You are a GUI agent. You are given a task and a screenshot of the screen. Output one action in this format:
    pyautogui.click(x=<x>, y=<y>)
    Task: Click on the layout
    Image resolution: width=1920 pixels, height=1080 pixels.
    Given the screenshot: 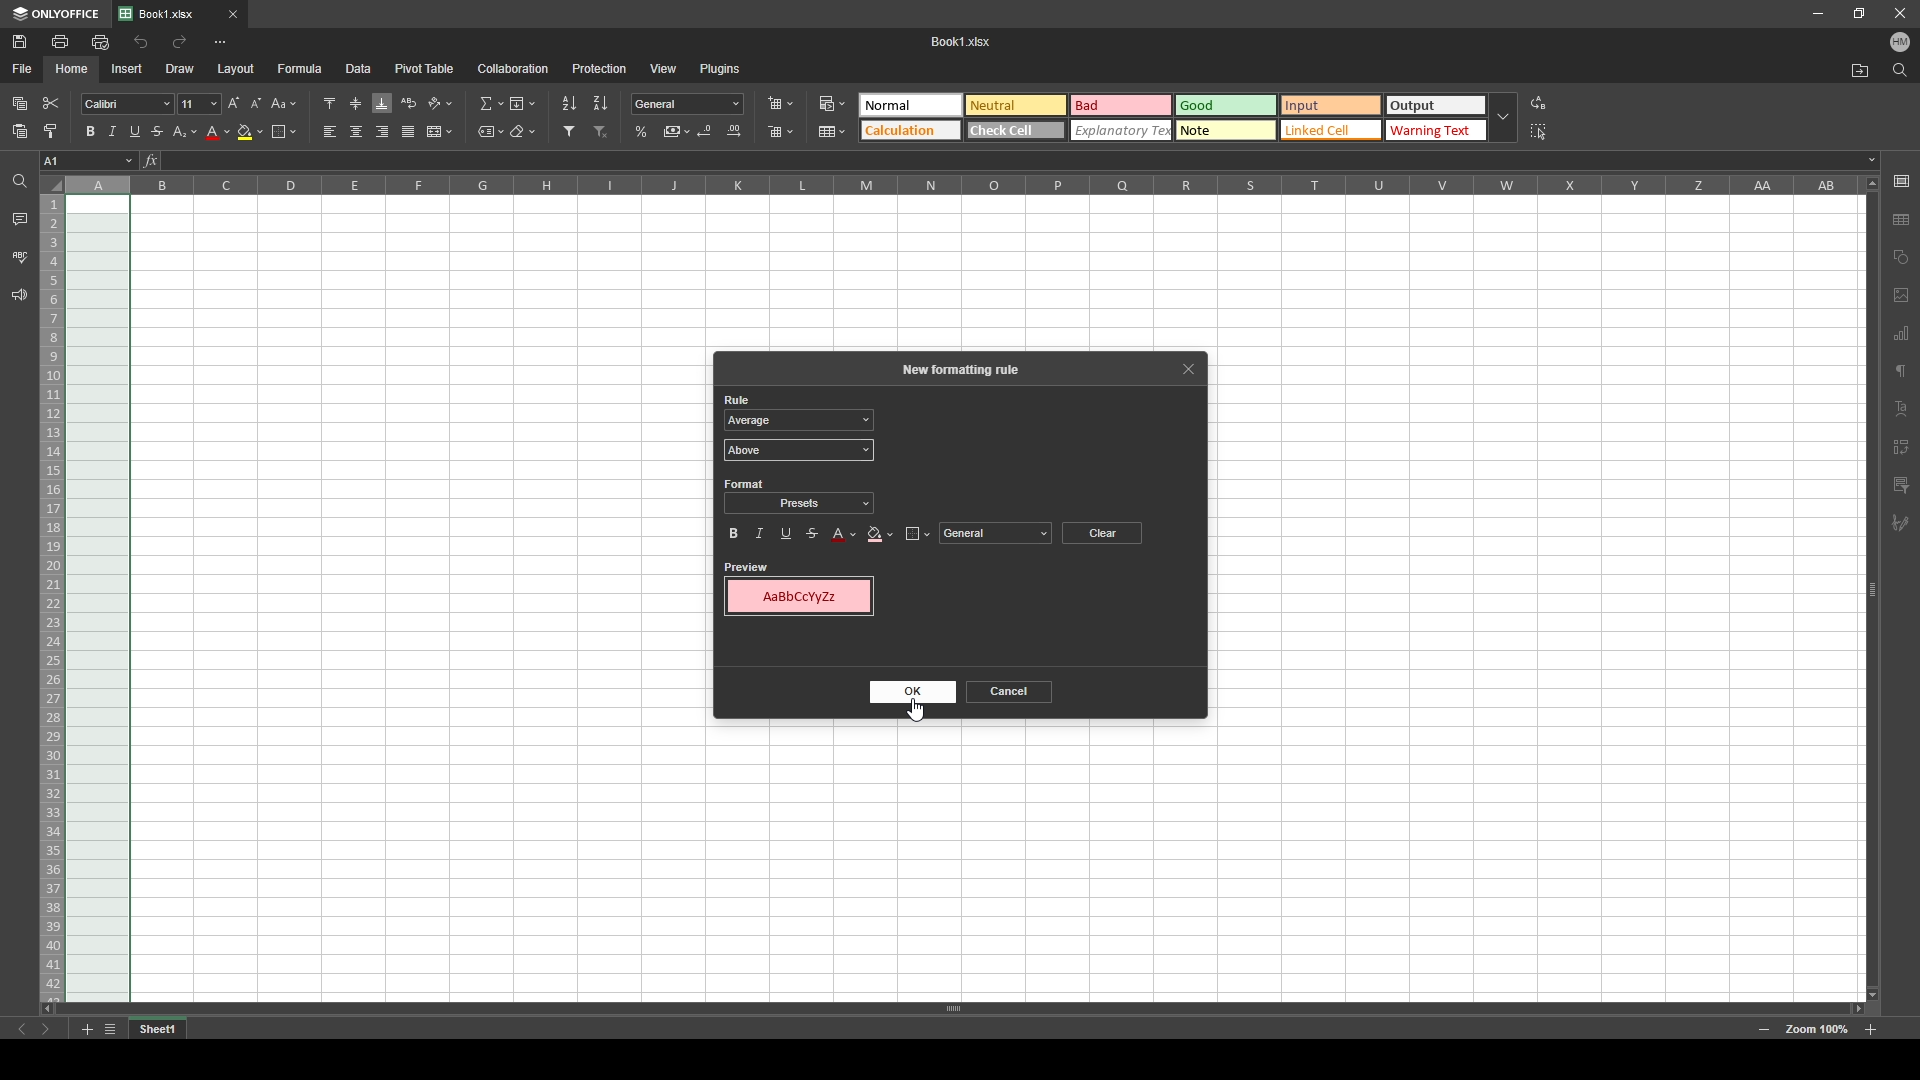 What is the action you would take?
    pyautogui.click(x=236, y=69)
    